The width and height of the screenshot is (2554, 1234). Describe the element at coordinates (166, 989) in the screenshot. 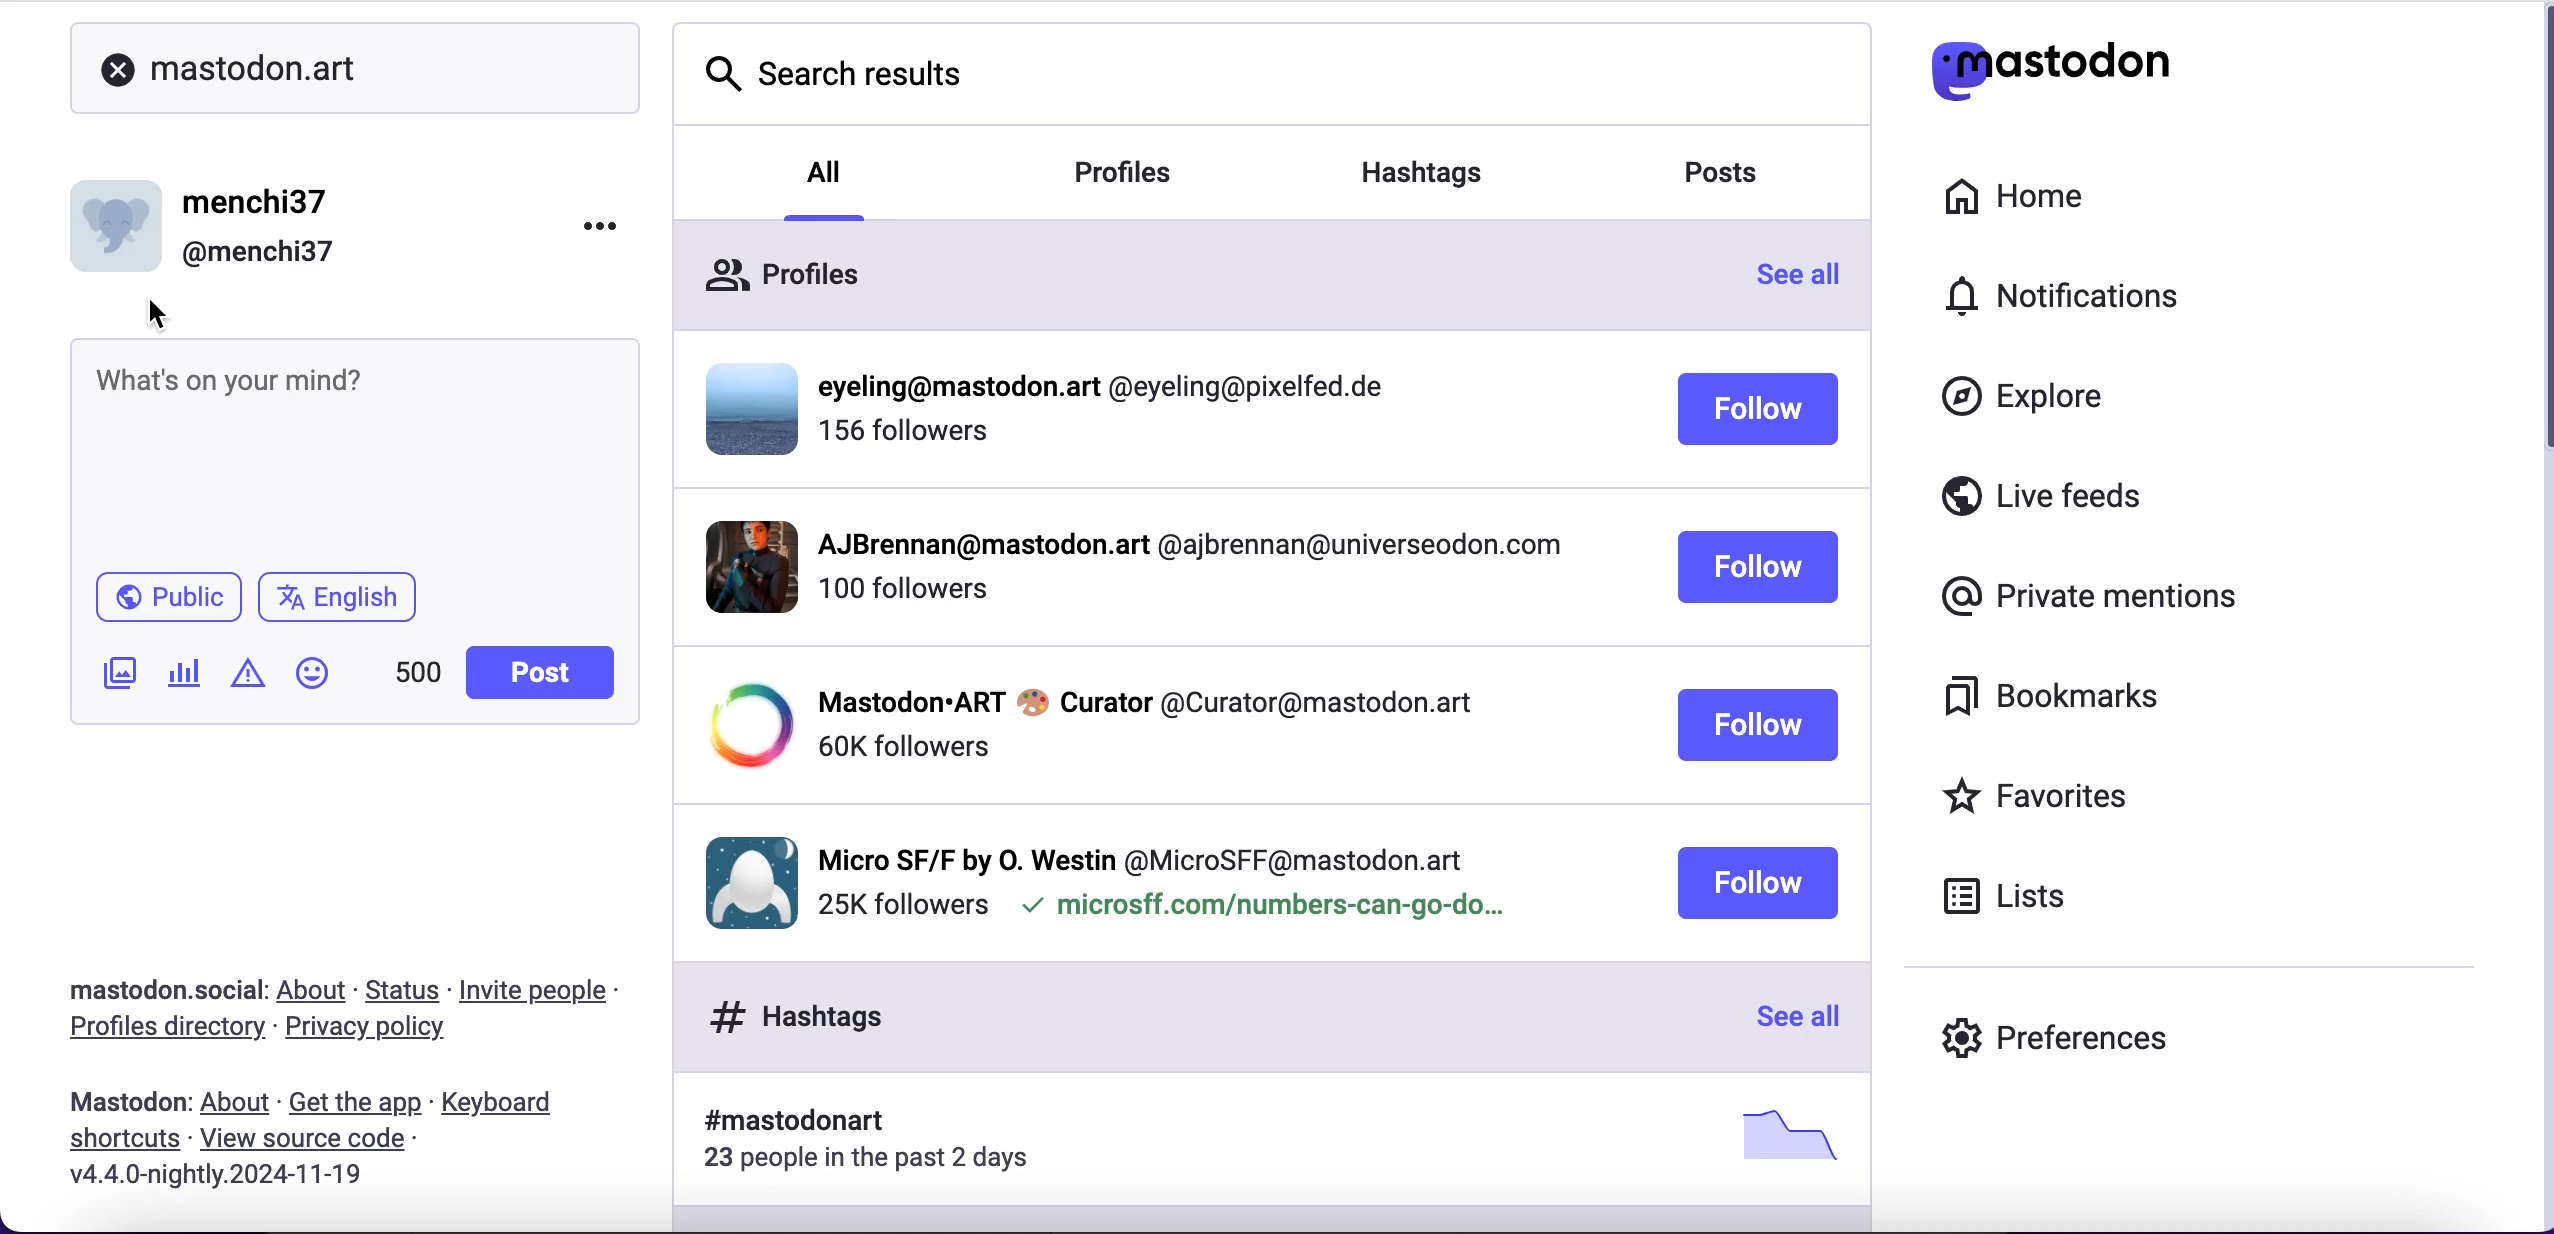

I see `mastodon.social` at that location.